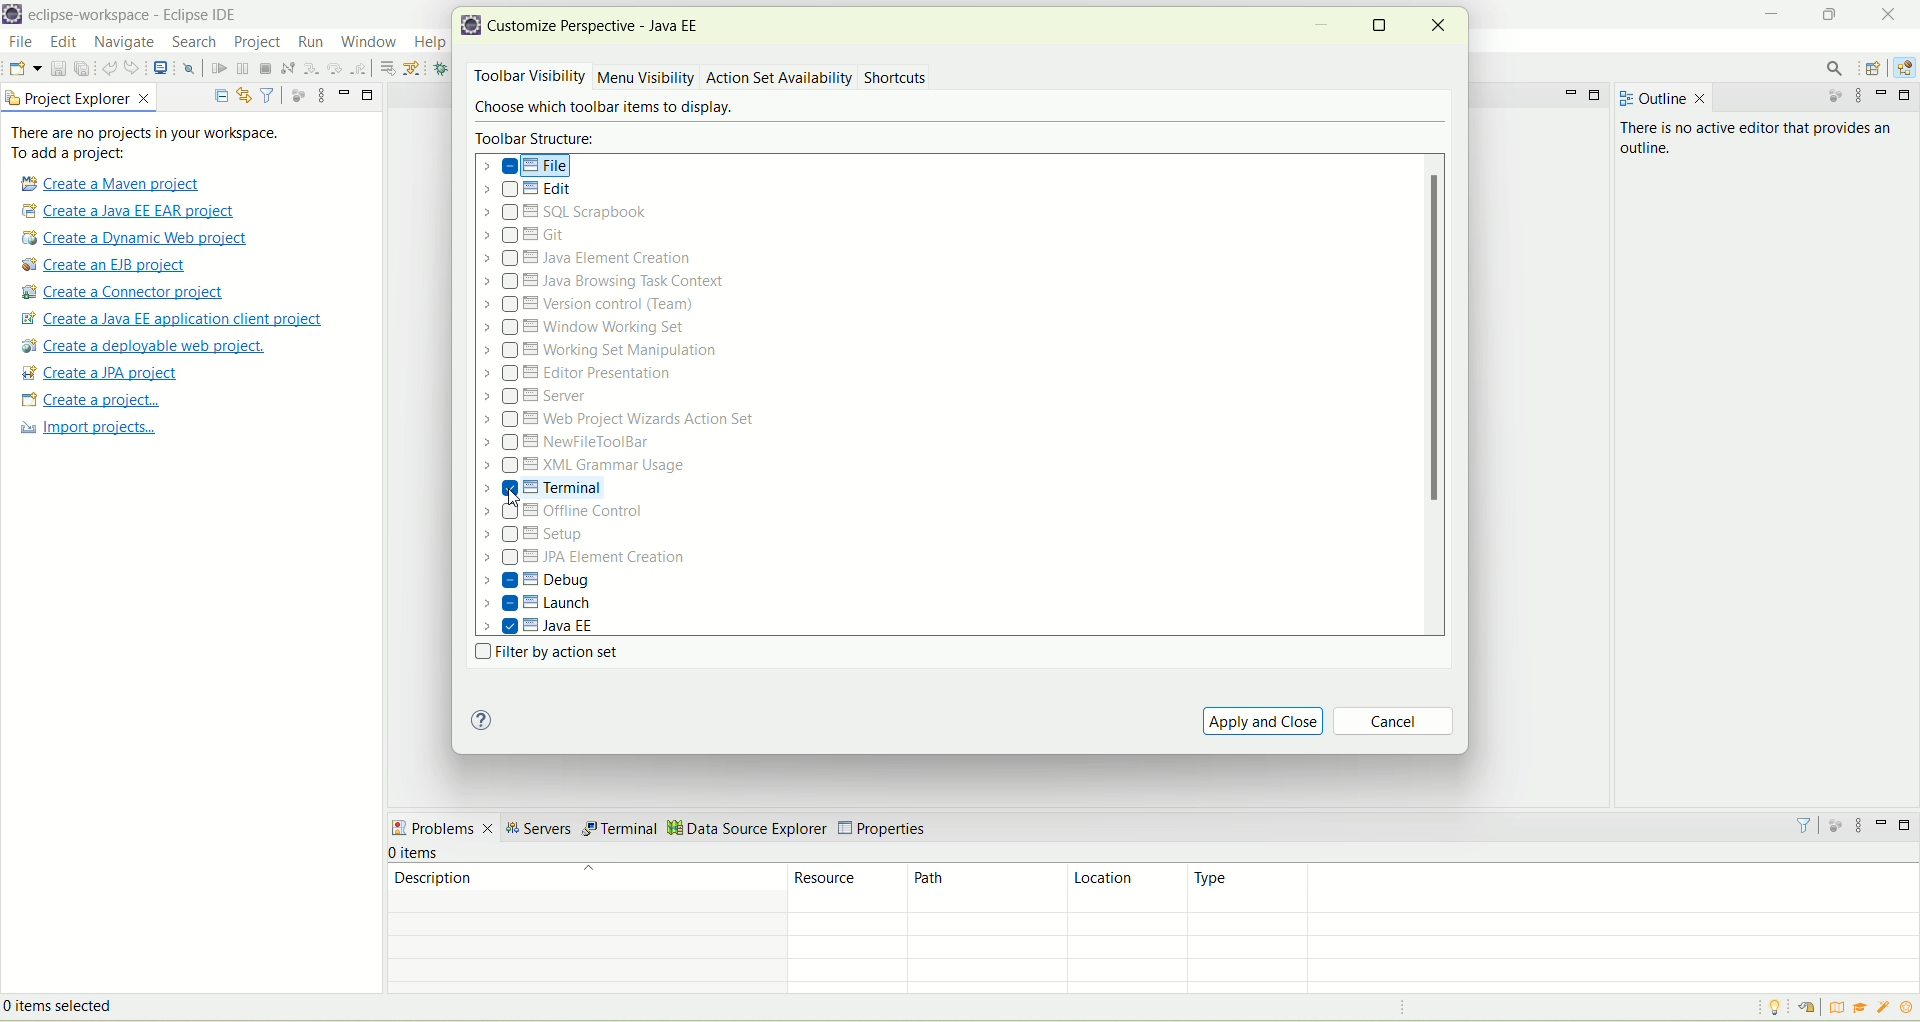 This screenshot has height=1022, width=1920. What do you see at coordinates (1772, 1008) in the screenshot?
I see `tip of the day` at bounding box center [1772, 1008].